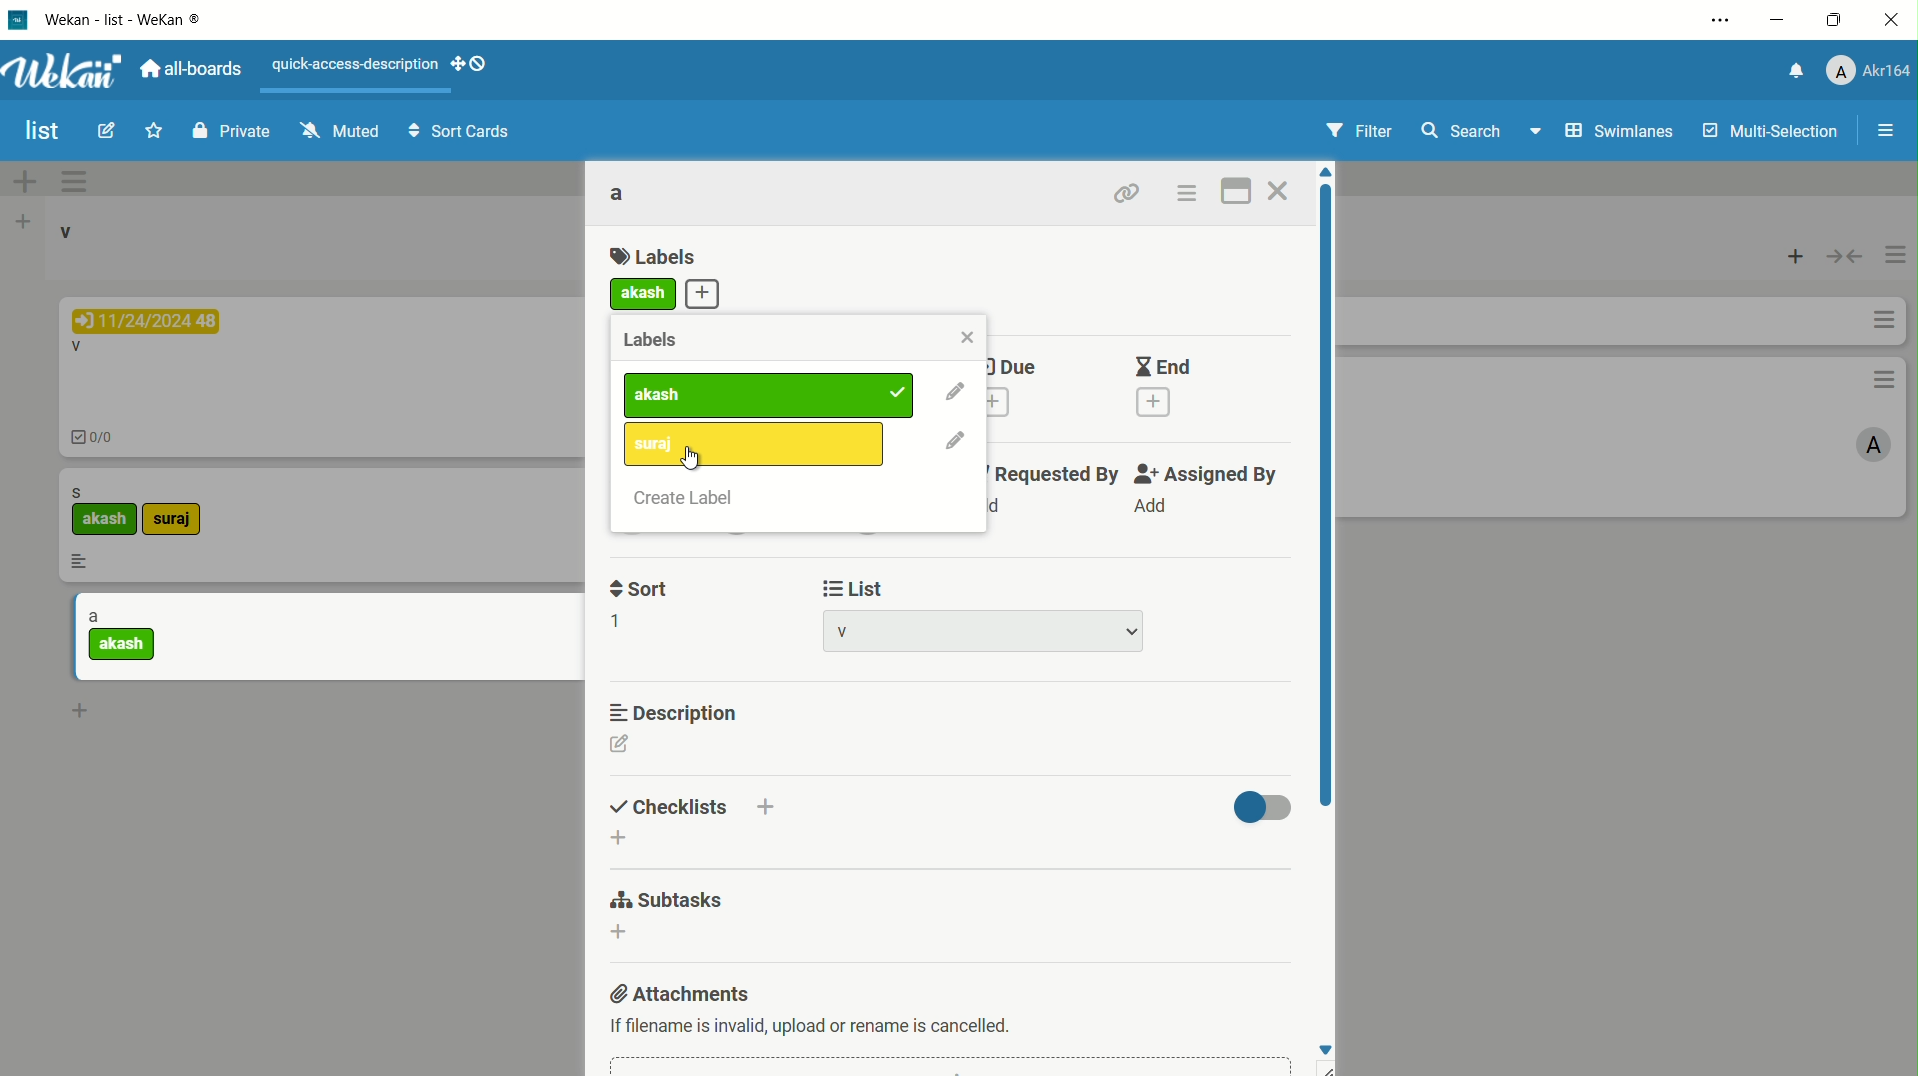 The width and height of the screenshot is (1918, 1076). Describe the element at coordinates (1887, 131) in the screenshot. I see `open/close sidebar` at that location.